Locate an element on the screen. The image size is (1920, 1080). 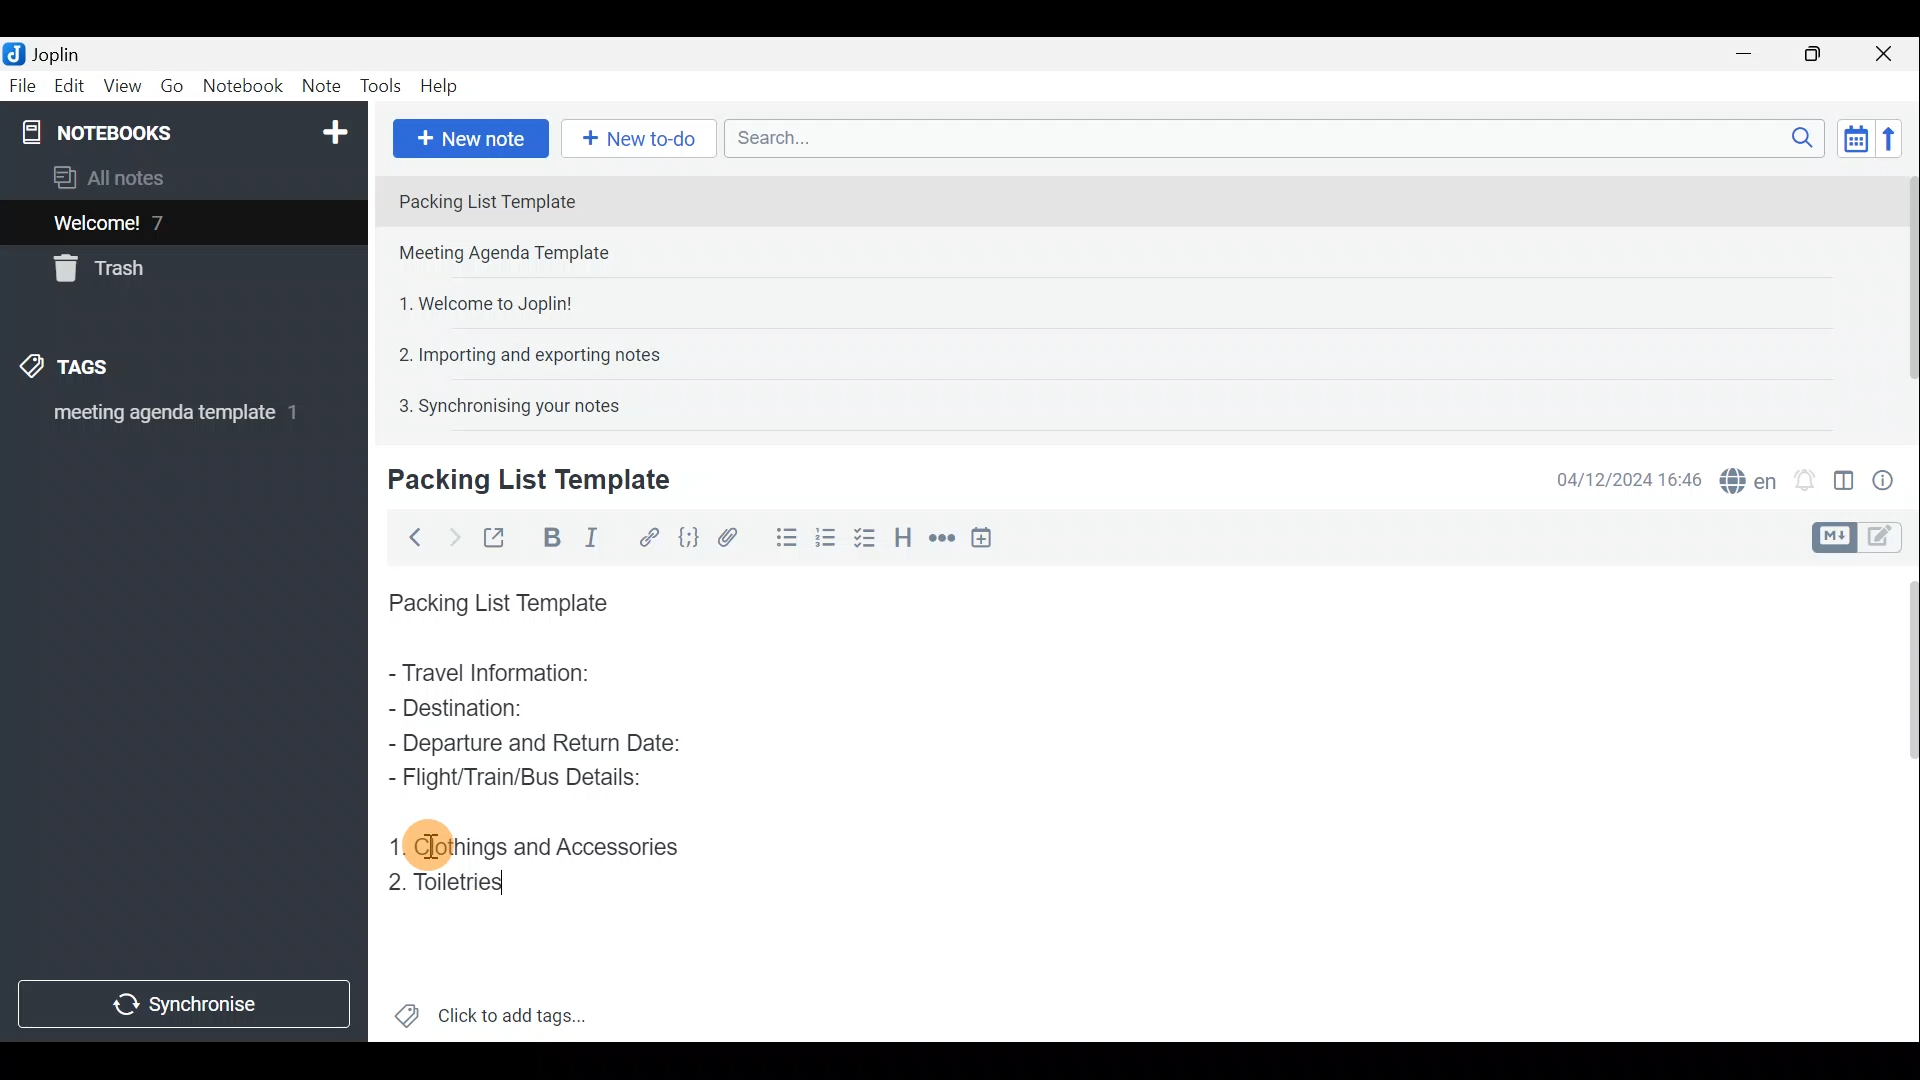
Forward is located at coordinates (450, 535).